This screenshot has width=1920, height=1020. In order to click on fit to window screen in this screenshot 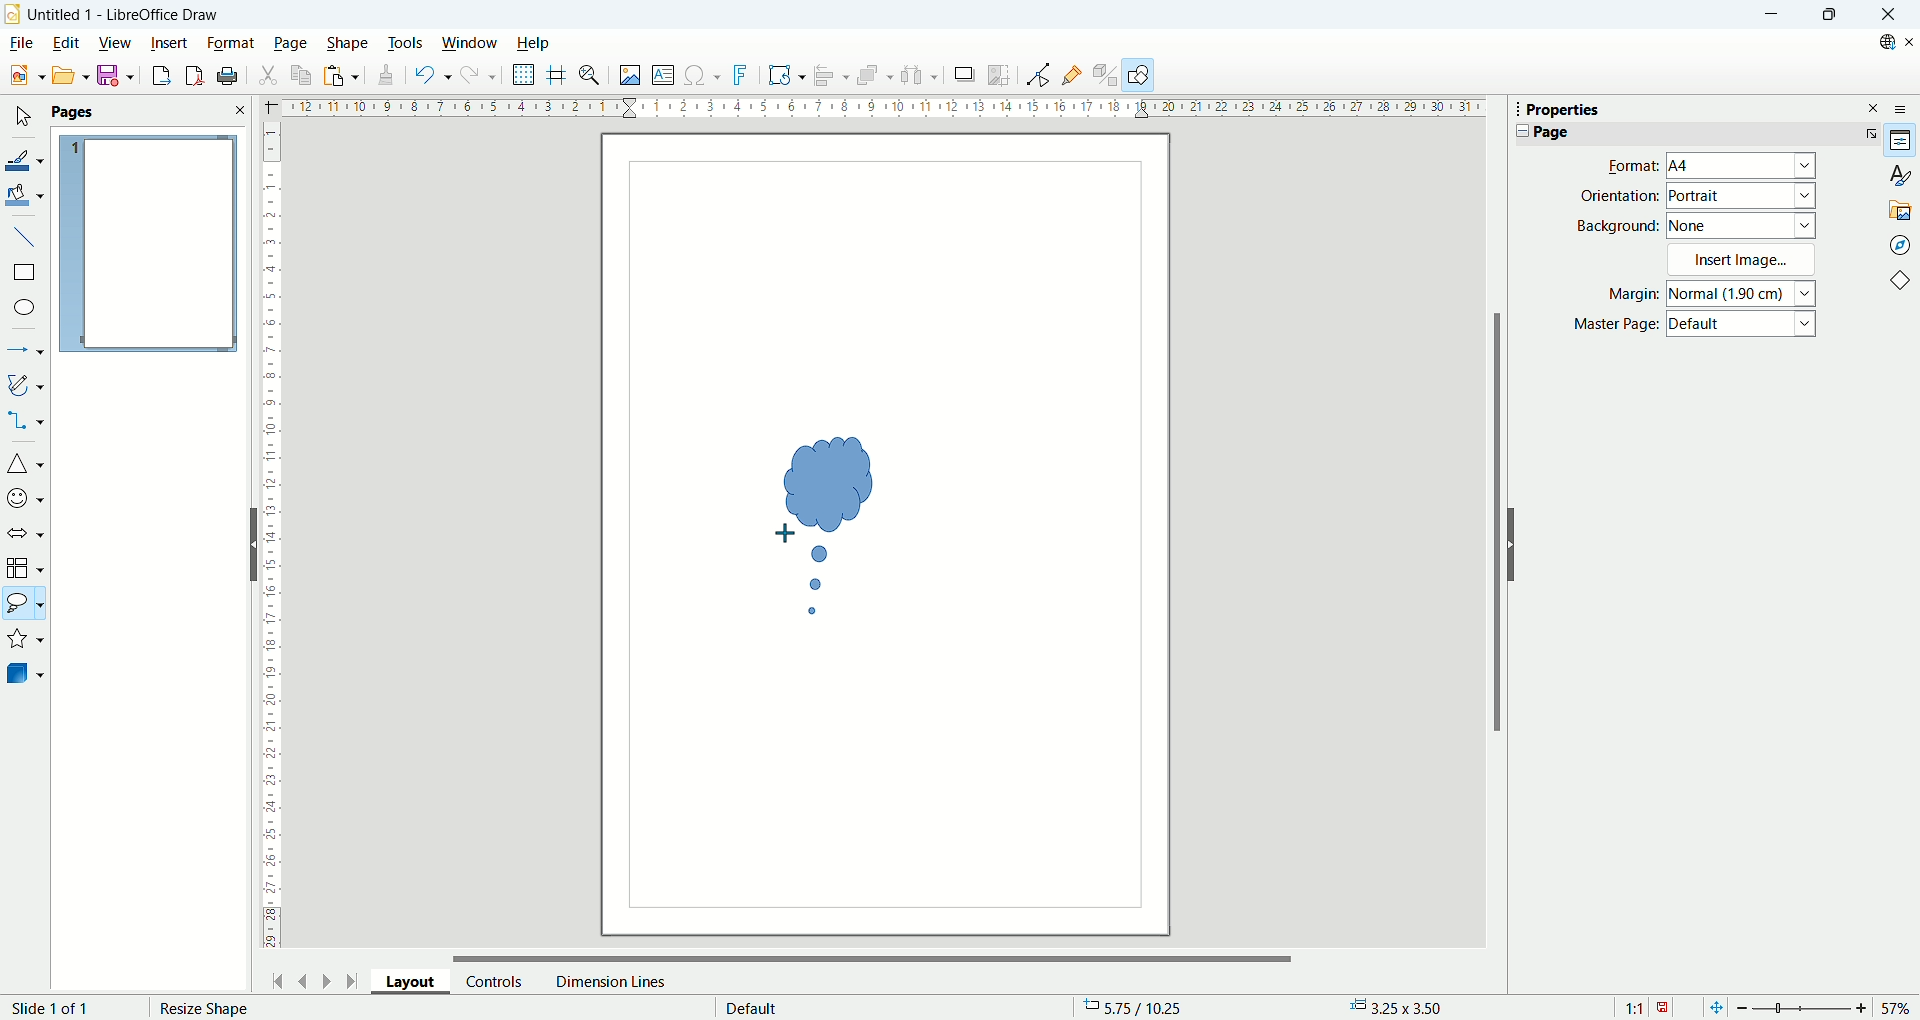, I will do `click(1714, 1006)`.